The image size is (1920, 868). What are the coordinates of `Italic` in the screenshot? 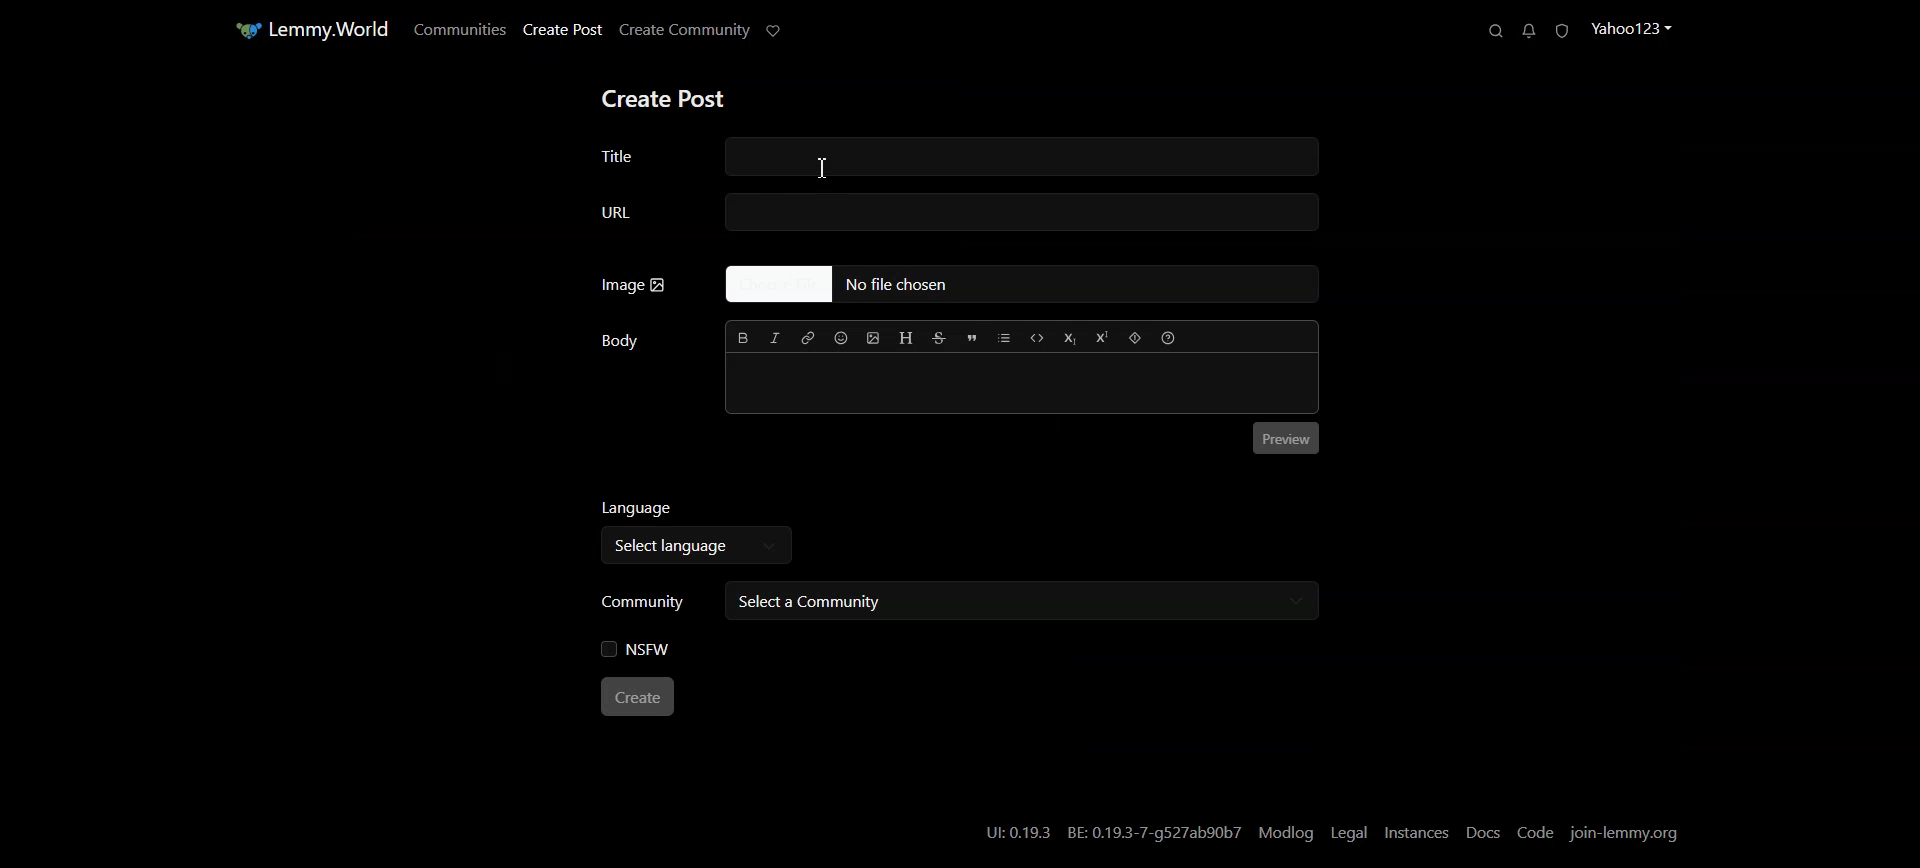 It's located at (776, 338).